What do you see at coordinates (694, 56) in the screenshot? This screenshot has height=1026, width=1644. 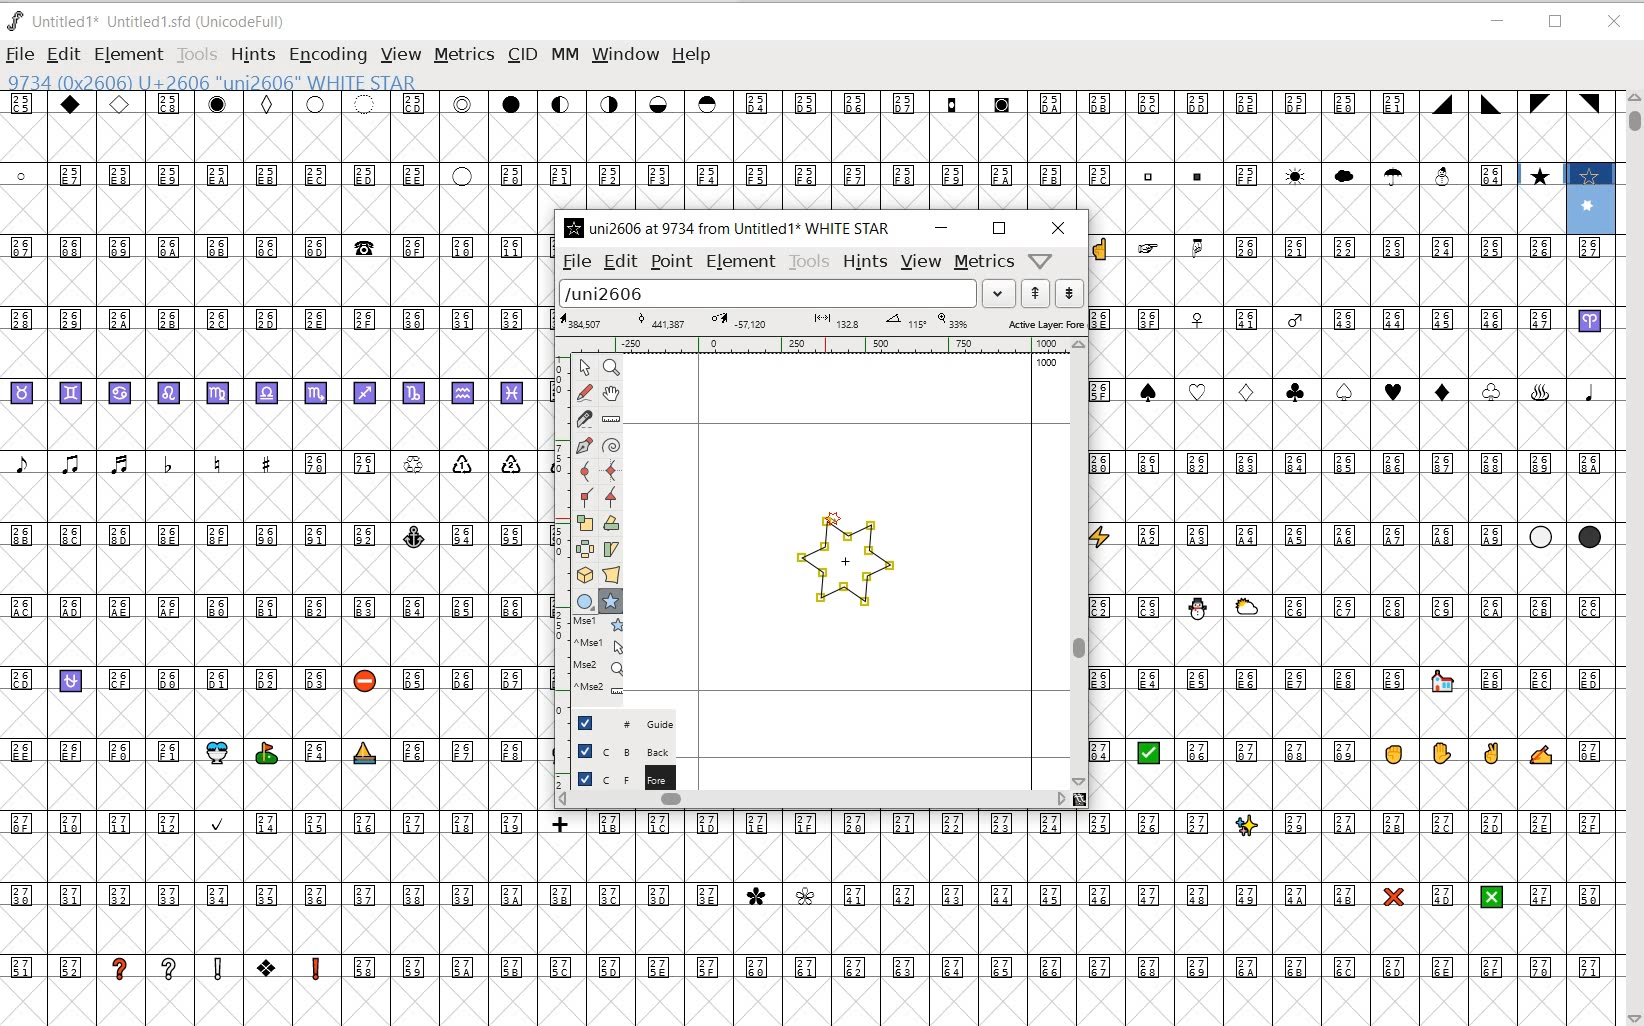 I see `HELP` at bounding box center [694, 56].